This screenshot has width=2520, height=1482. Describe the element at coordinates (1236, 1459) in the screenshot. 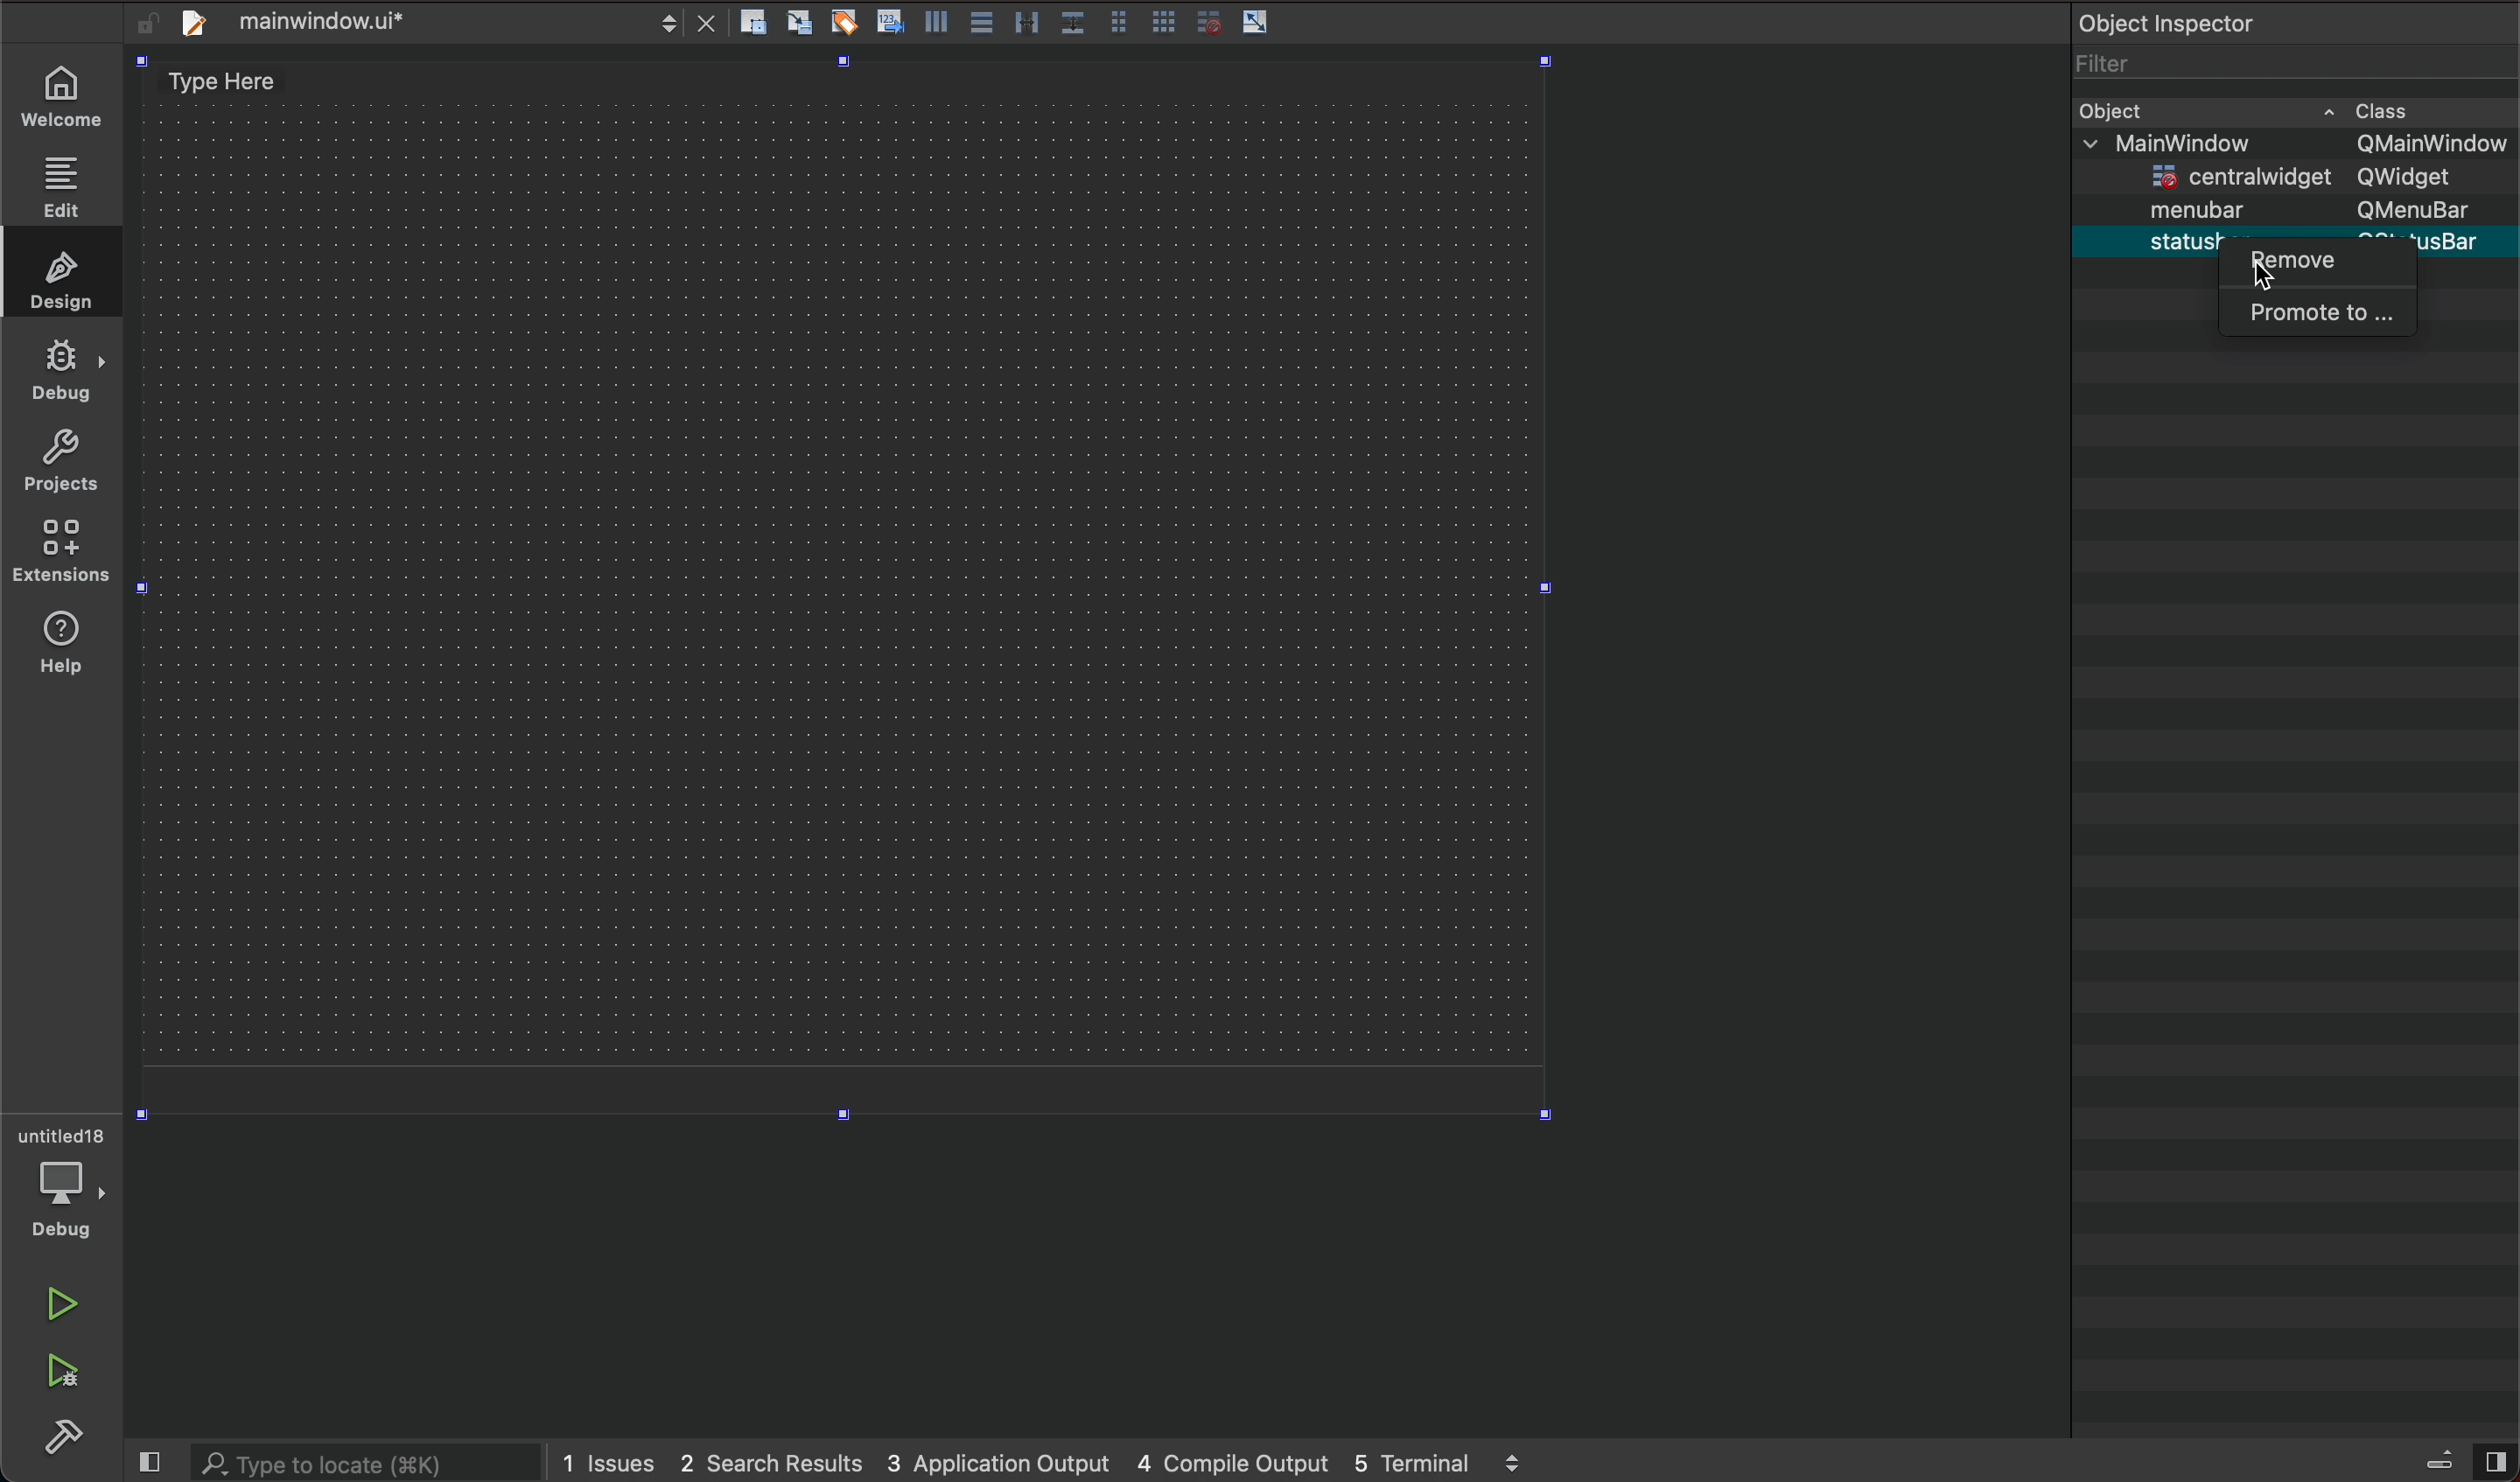

I see `4 couple output` at that location.